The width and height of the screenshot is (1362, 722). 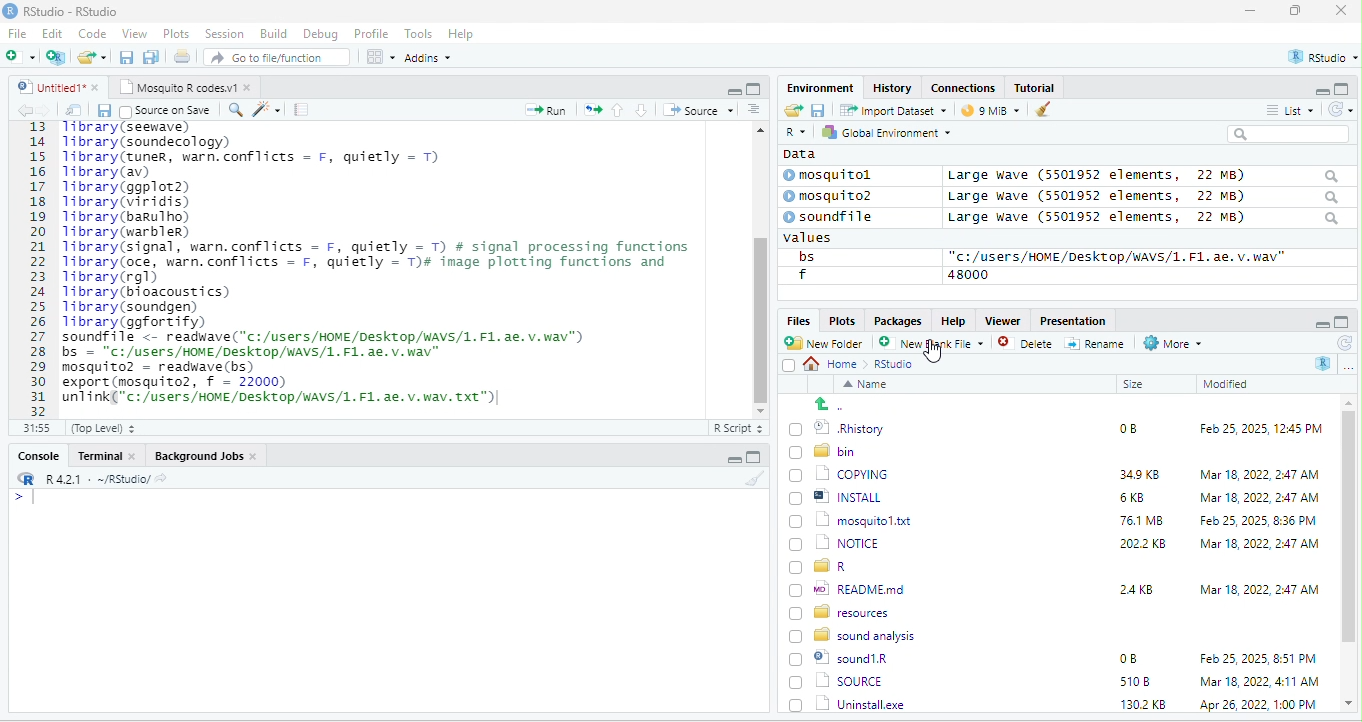 What do you see at coordinates (791, 369) in the screenshot?
I see `select` at bounding box center [791, 369].